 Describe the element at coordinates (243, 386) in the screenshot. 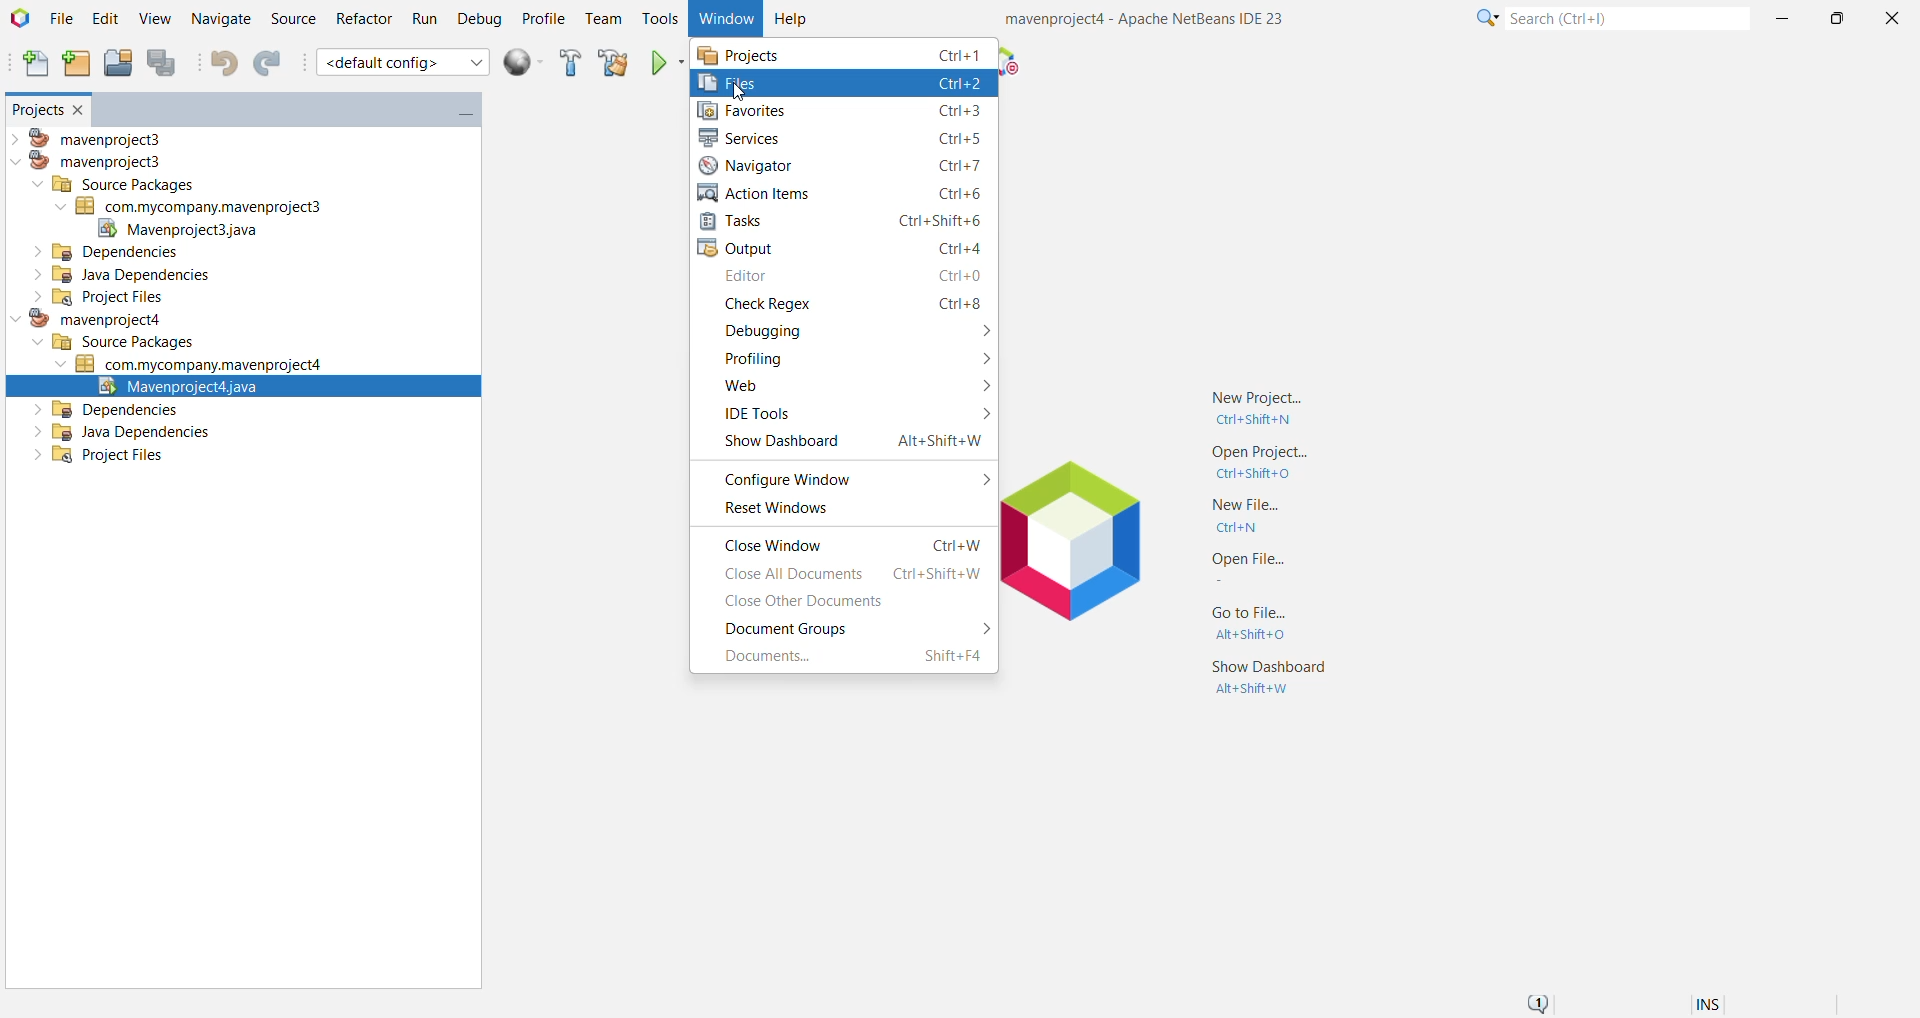

I see `Mavenproject.java` at that location.